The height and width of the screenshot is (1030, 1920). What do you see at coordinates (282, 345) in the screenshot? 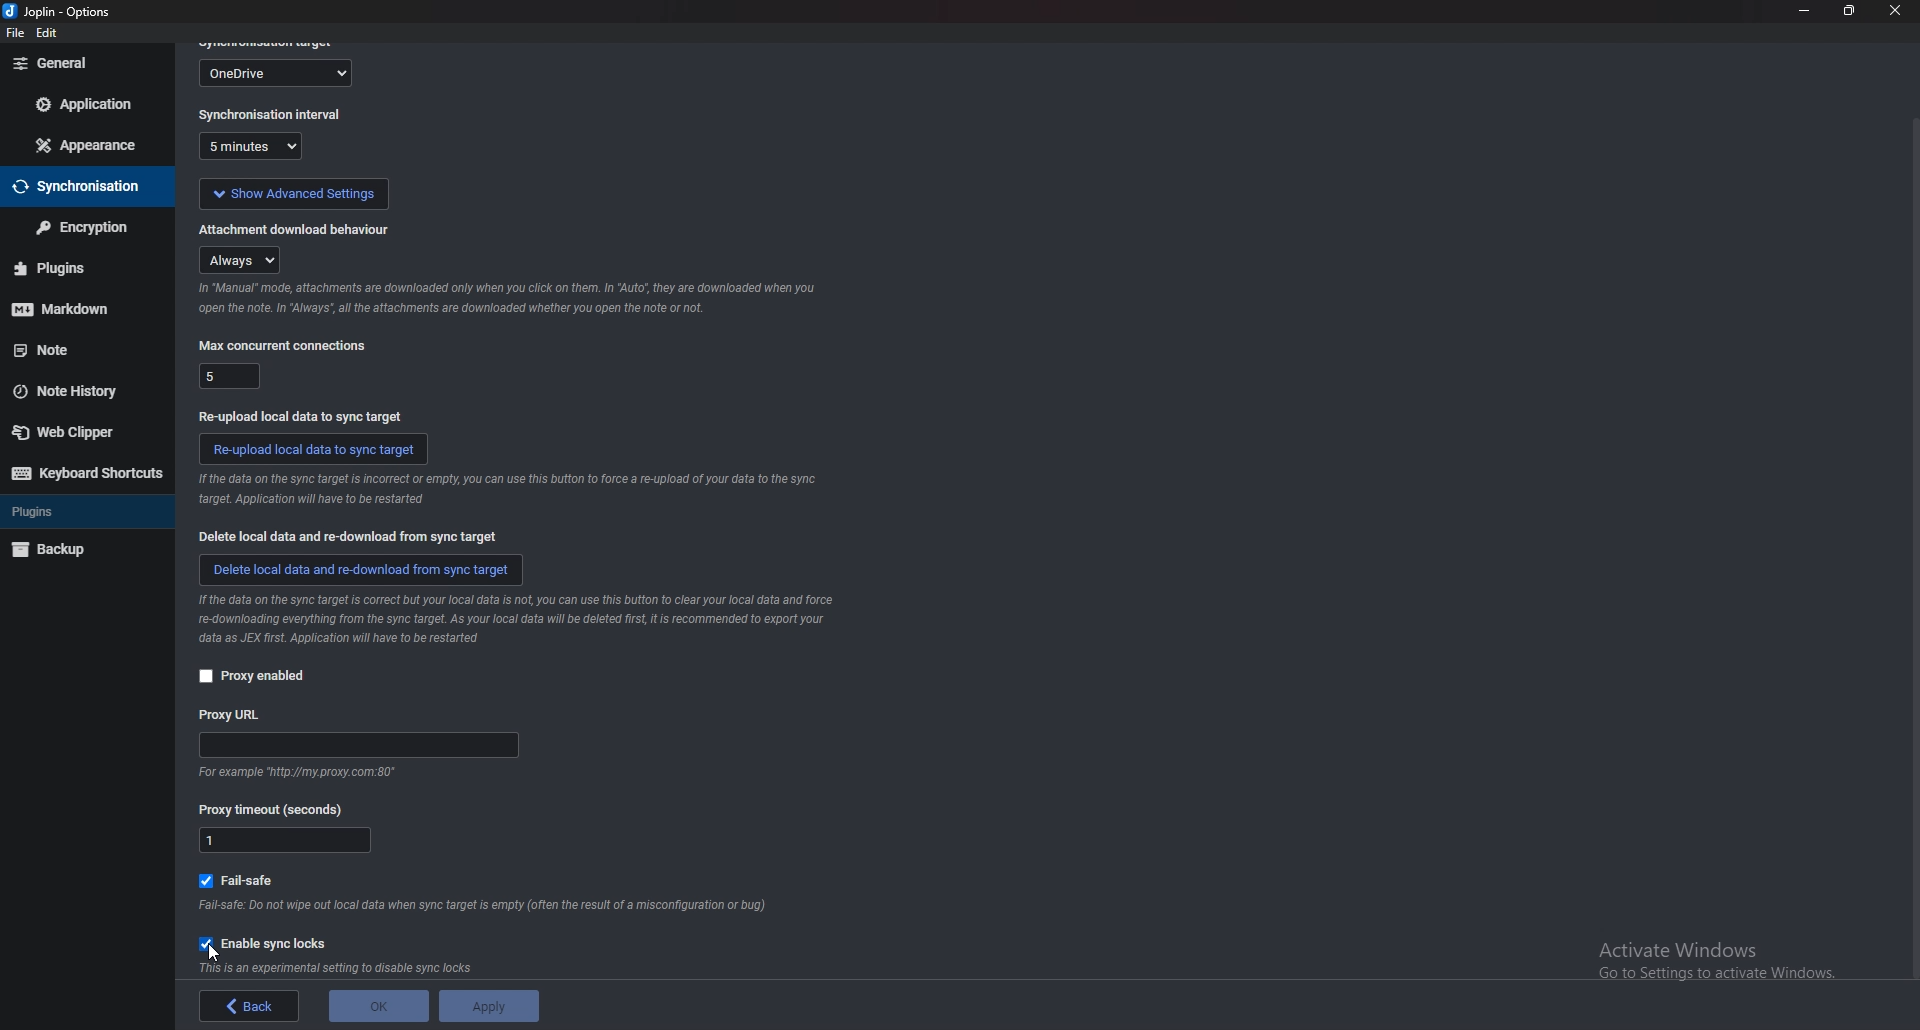
I see `max concurrent connections` at bounding box center [282, 345].